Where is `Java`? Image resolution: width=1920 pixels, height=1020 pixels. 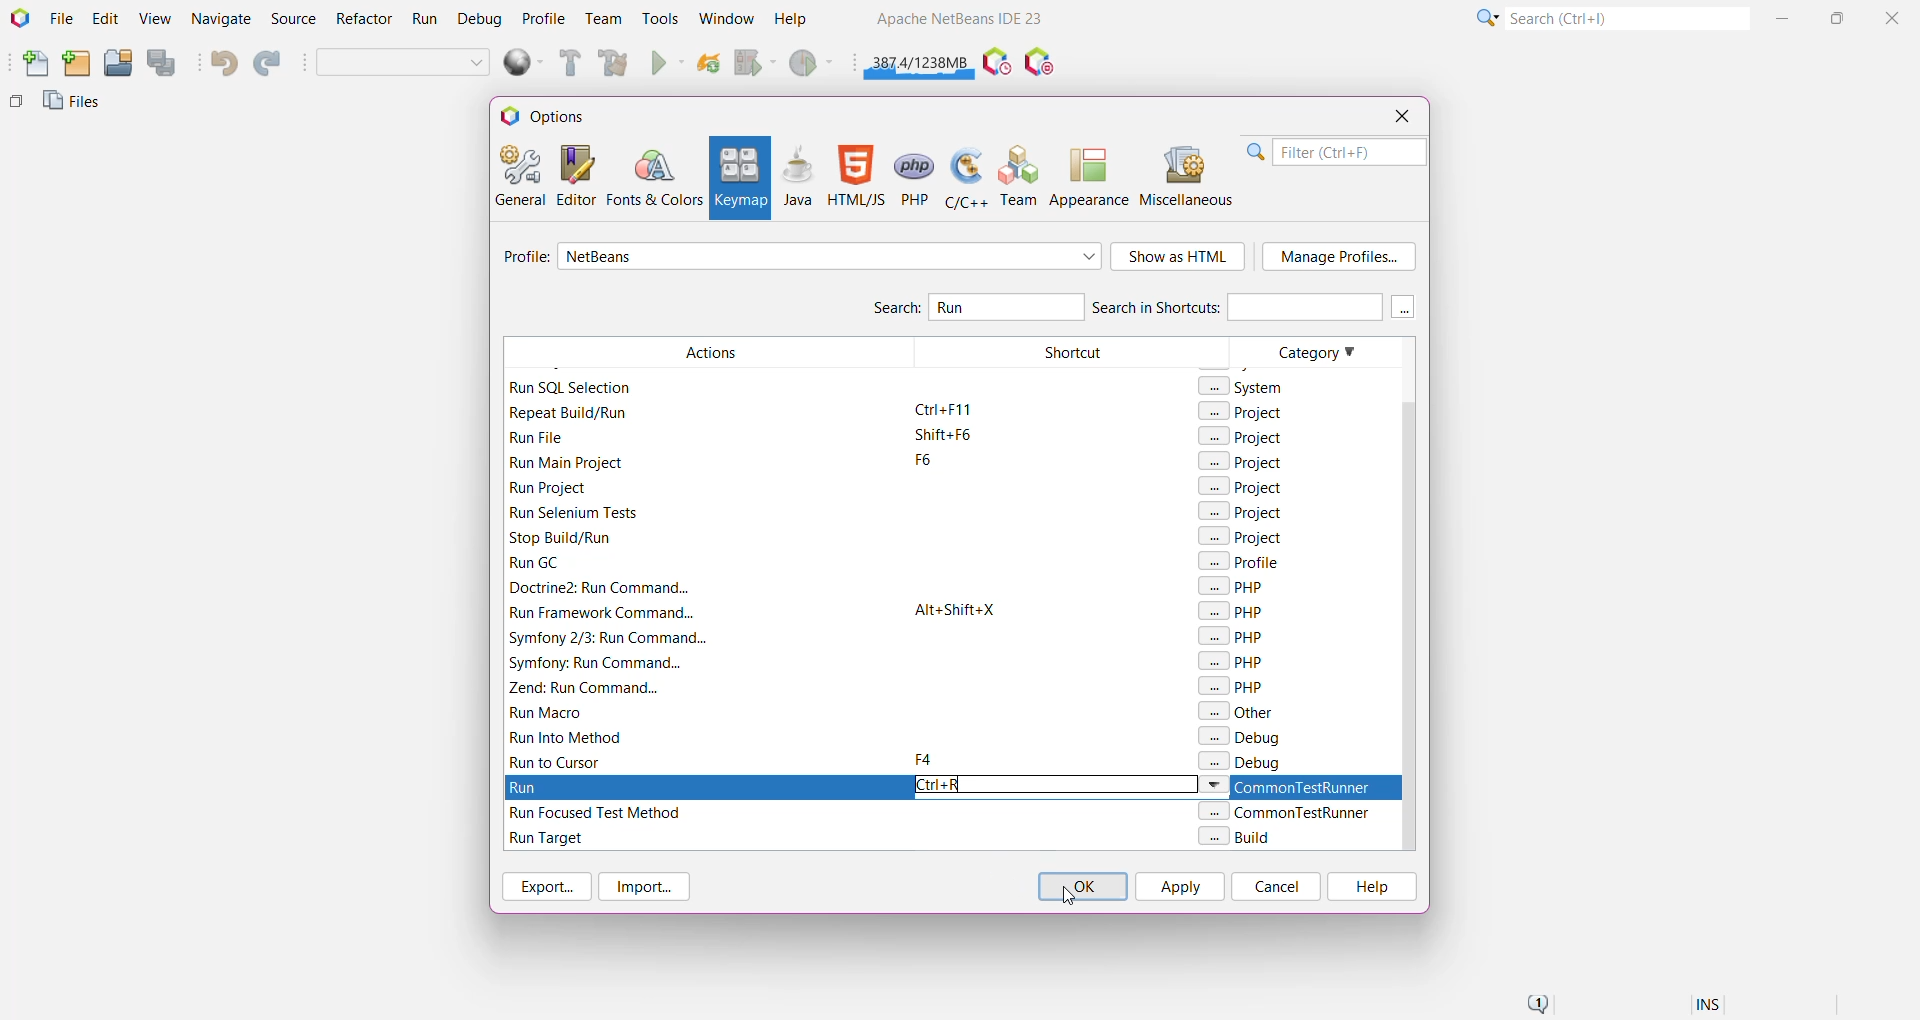
Java is located at coordinates (798, 176).